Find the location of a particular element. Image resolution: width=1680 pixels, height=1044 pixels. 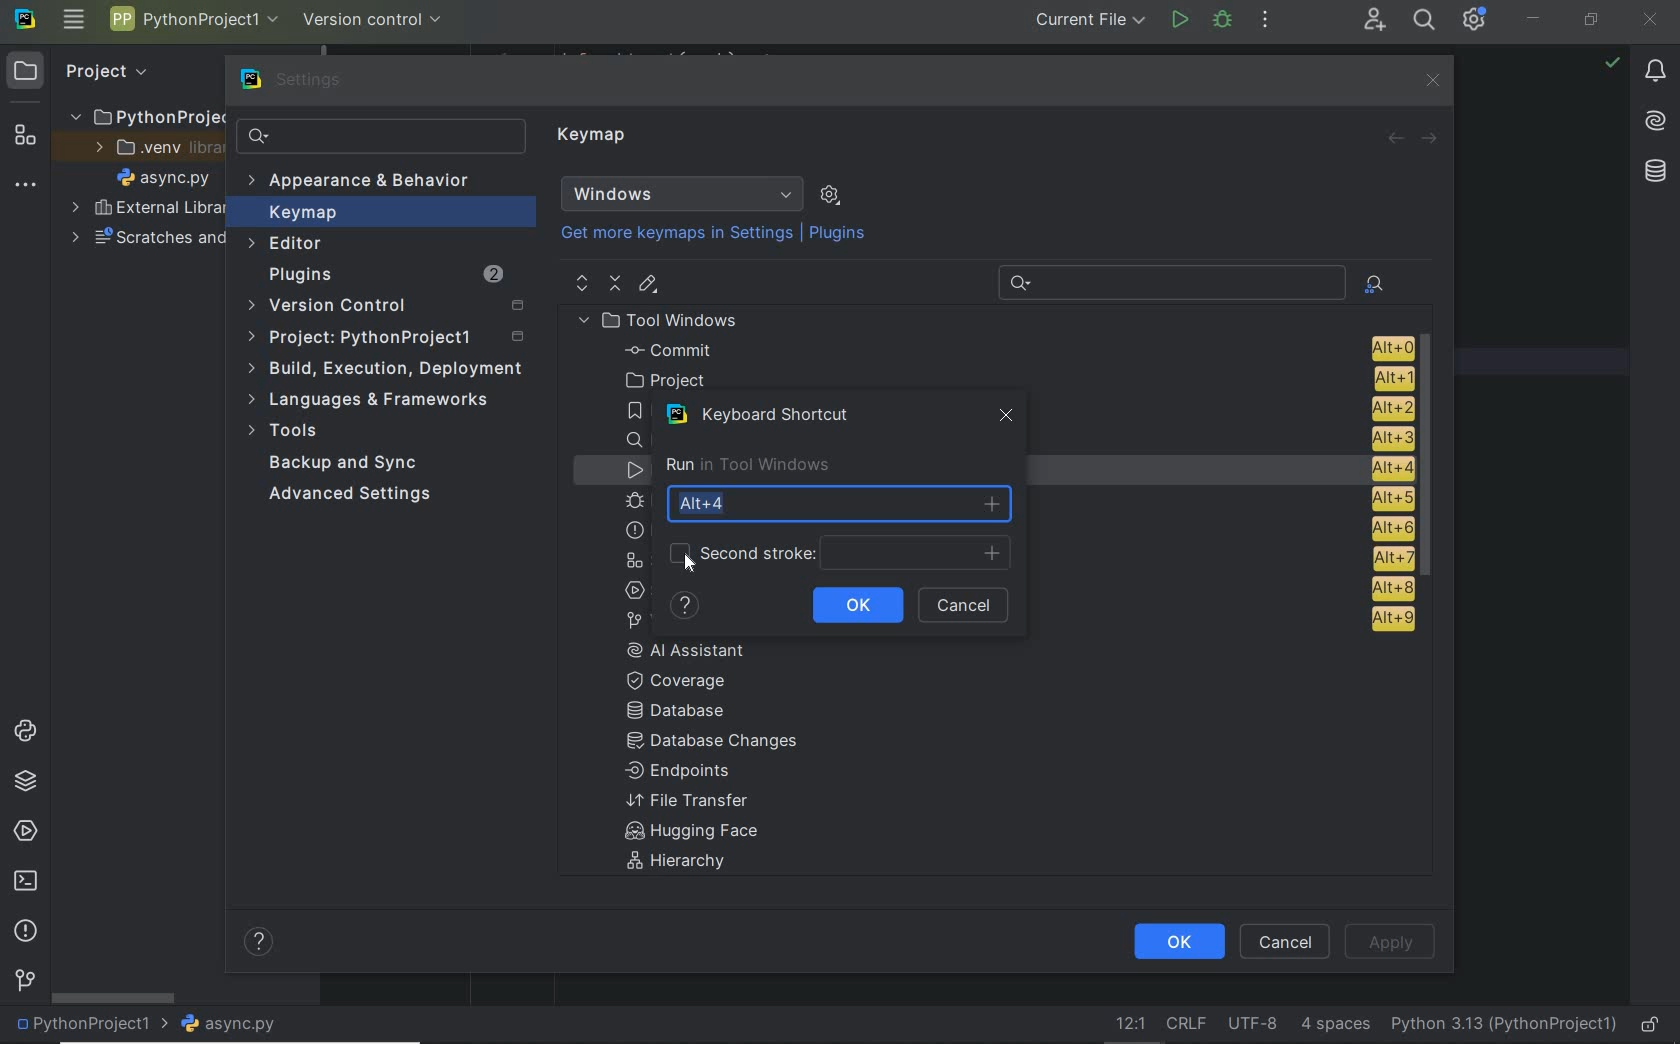

Run in Tool Windows is located at coordinates (747, 465).